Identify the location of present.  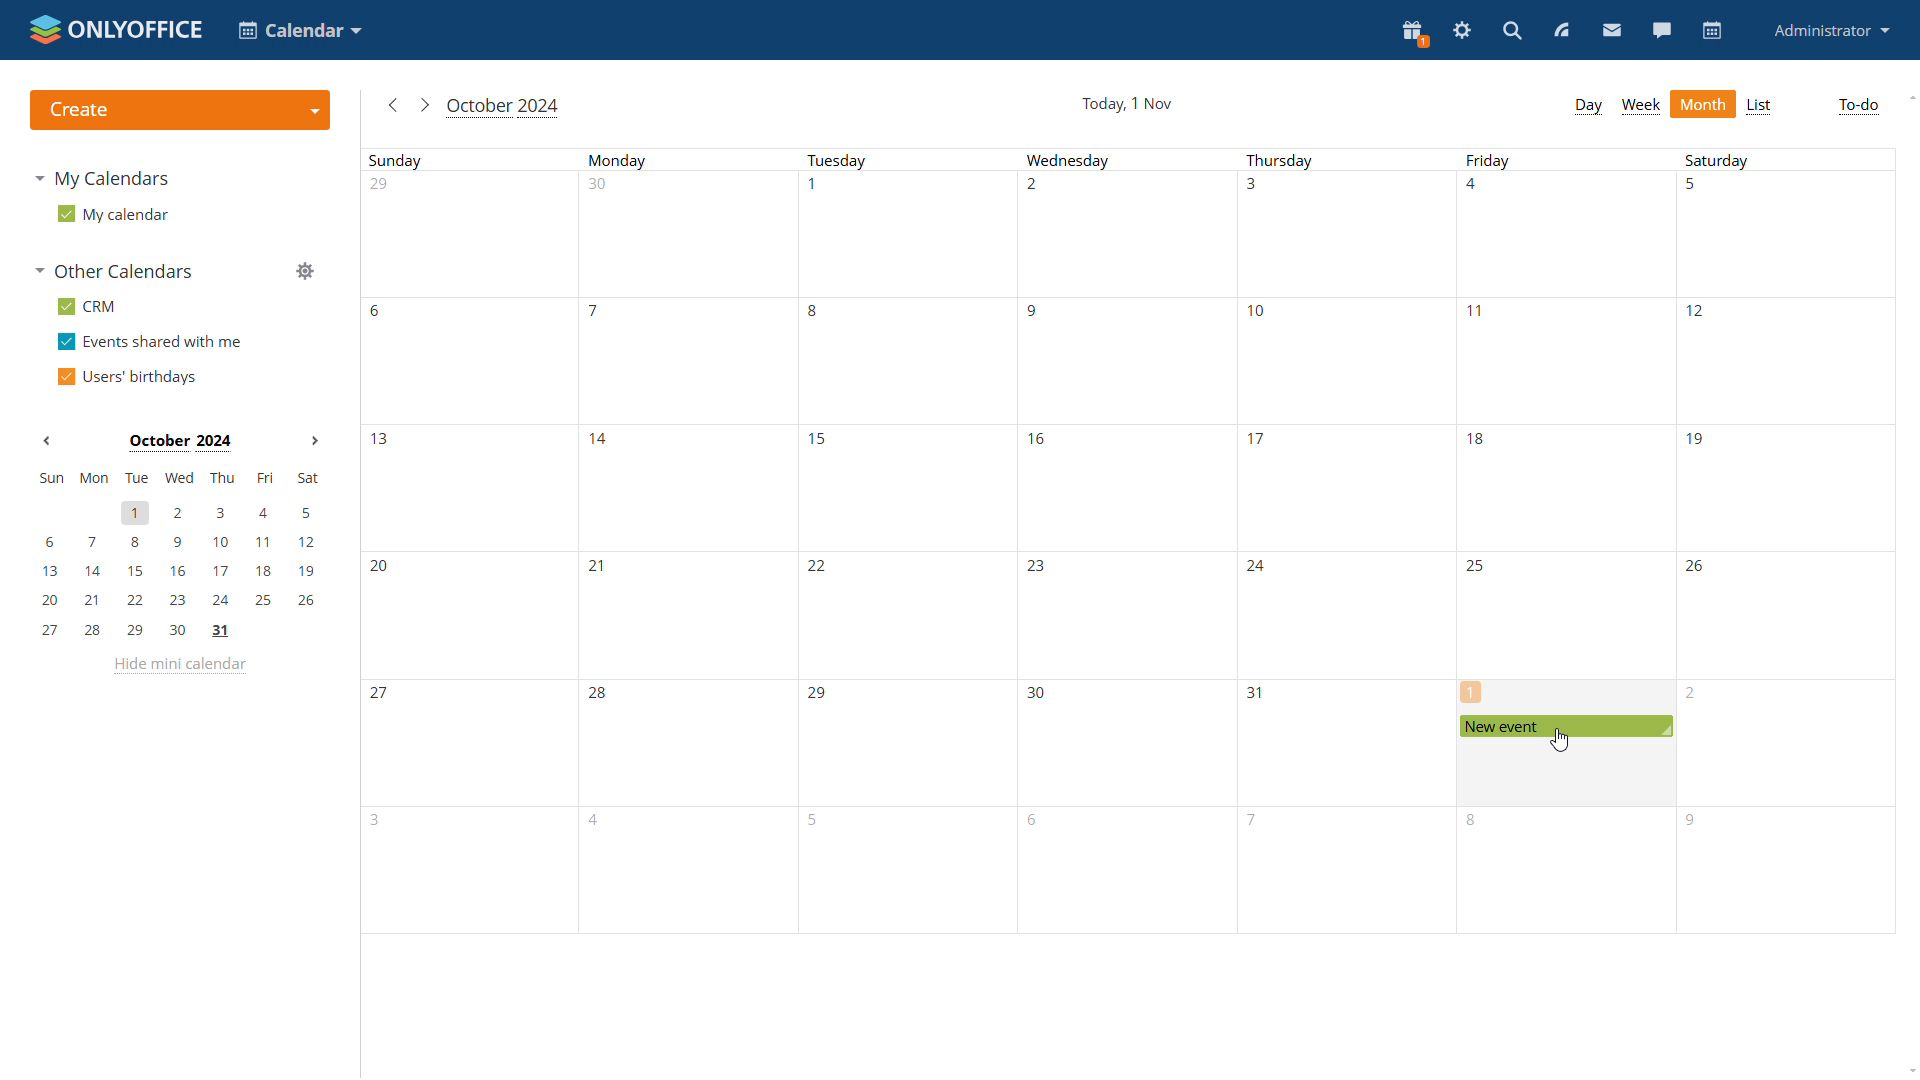
(1414, 32).